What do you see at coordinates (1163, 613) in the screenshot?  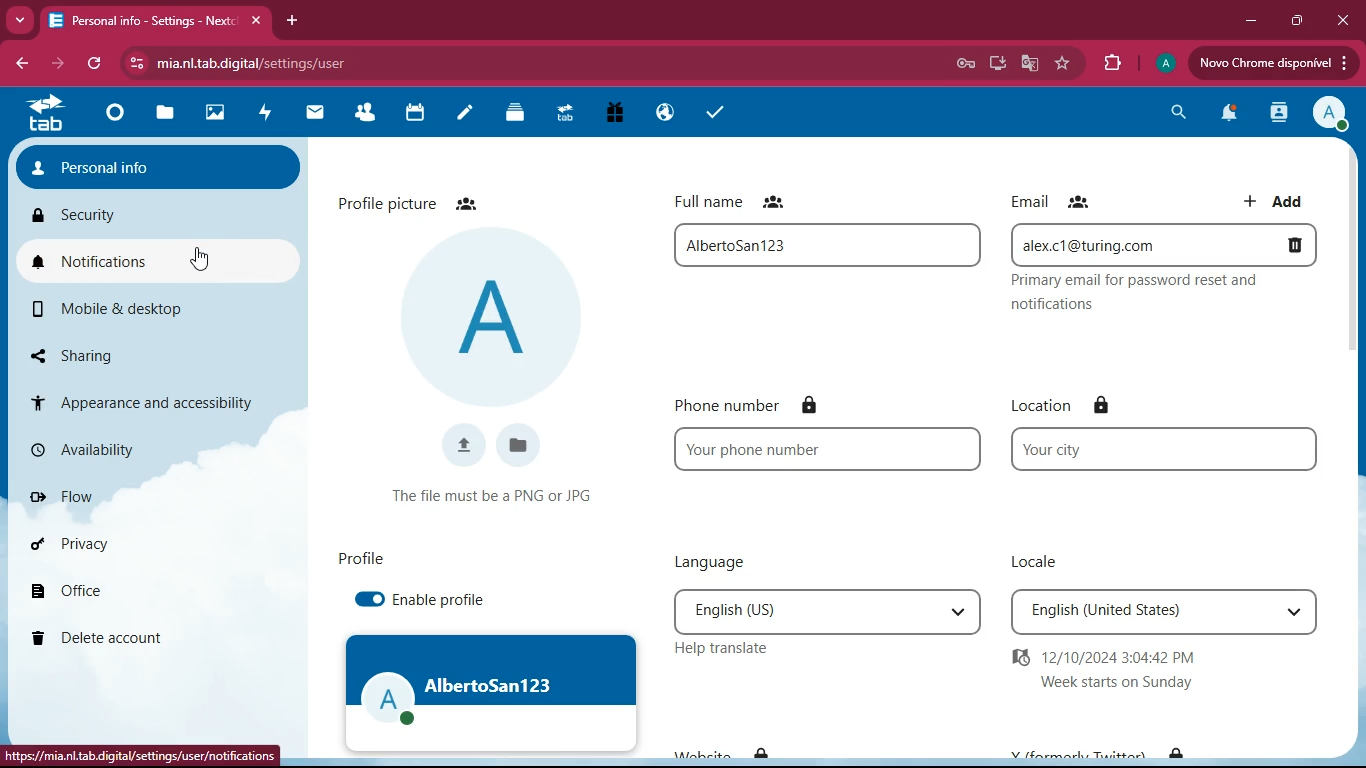 I see `locale` at bounding box center [1163, 613].